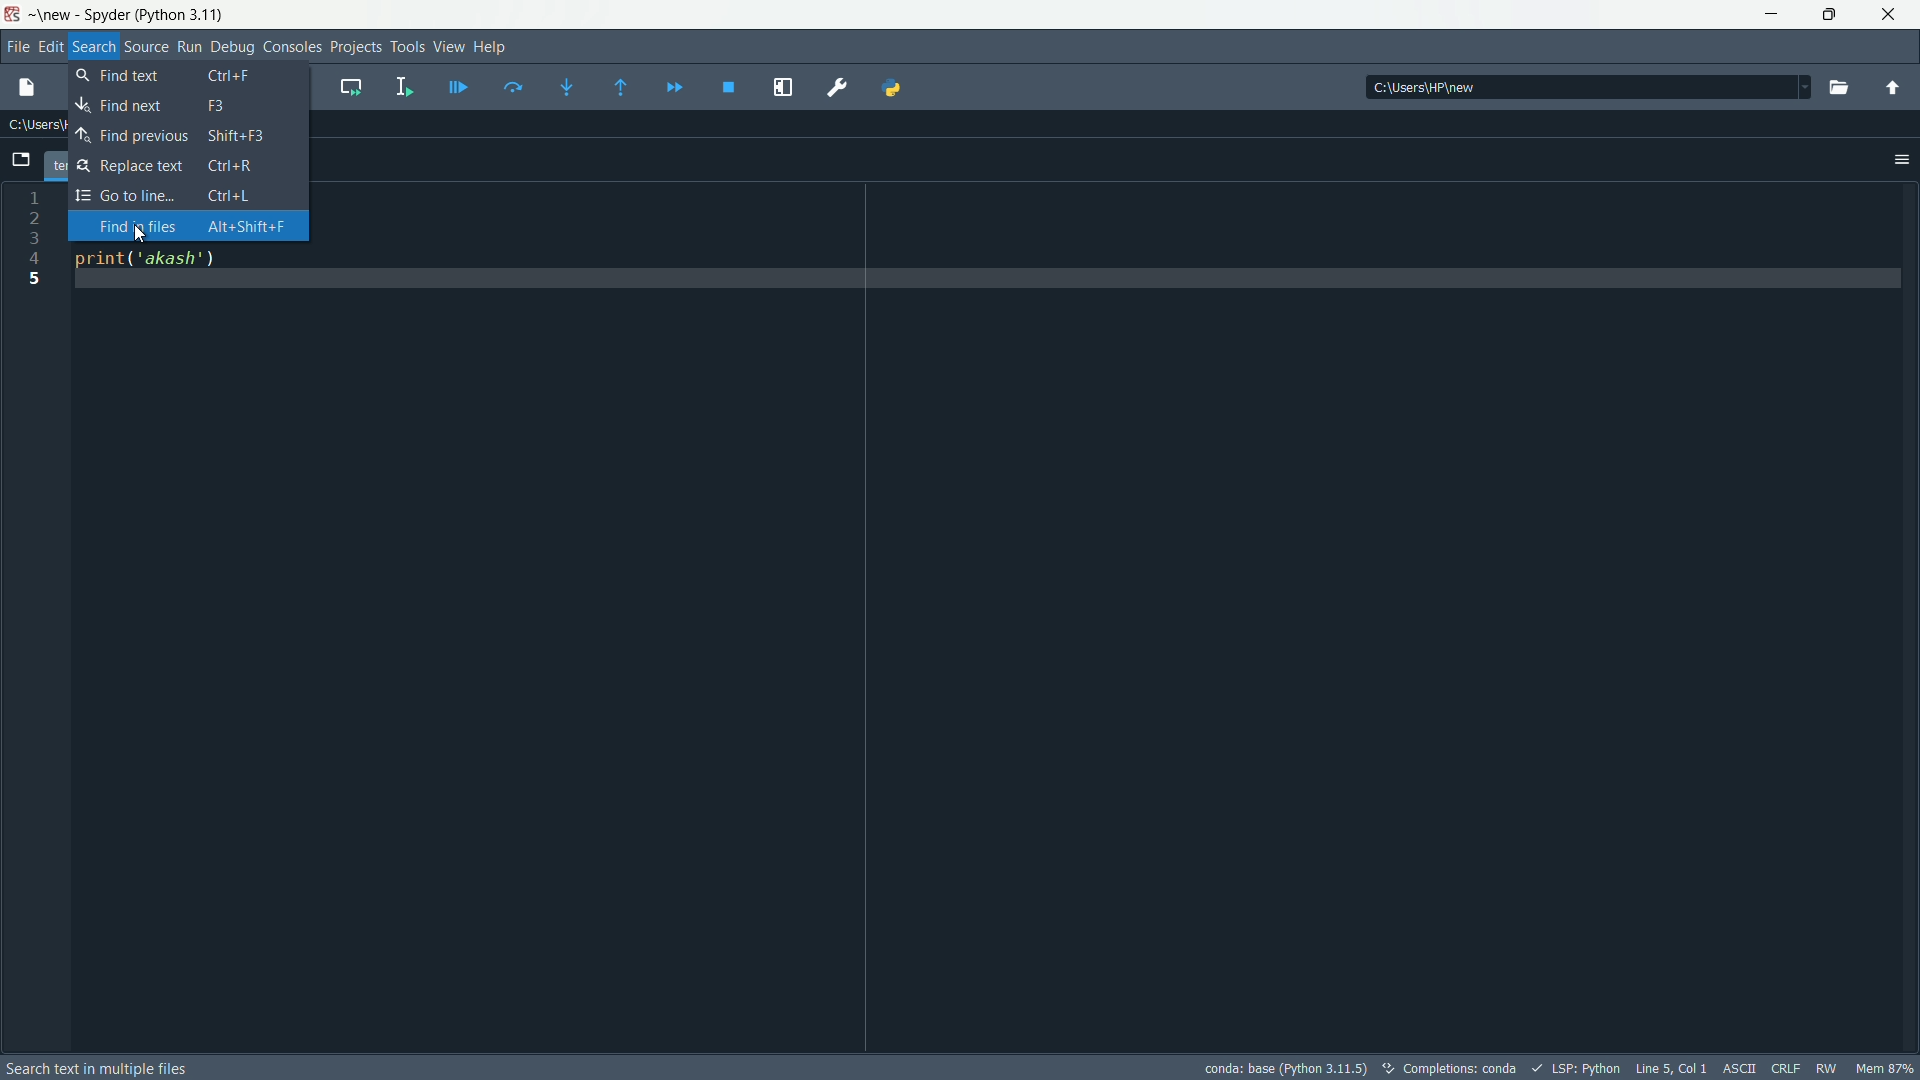  Describe the element at coordinates (1772, 16) in the screenshot. I see `minimum` at that location.